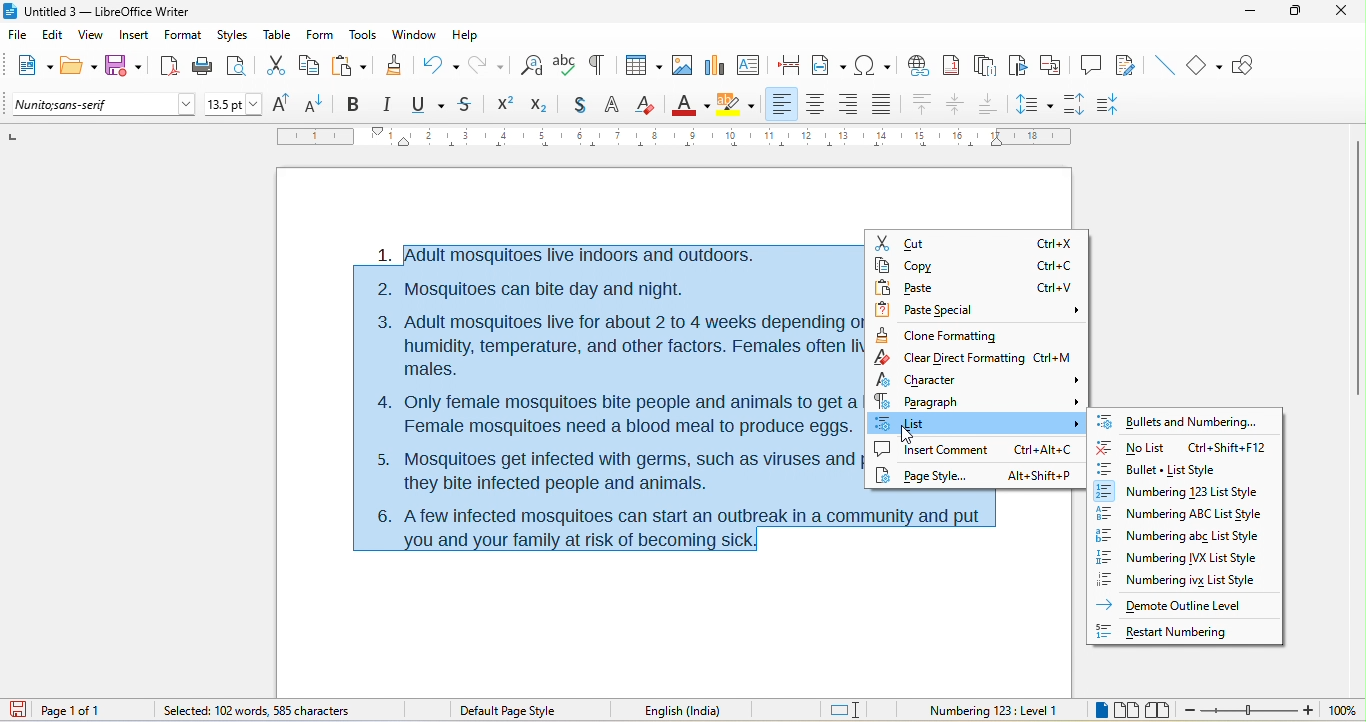  Describe the element at coordinates (468, 33) in the screenshot. I see `help` at that location.